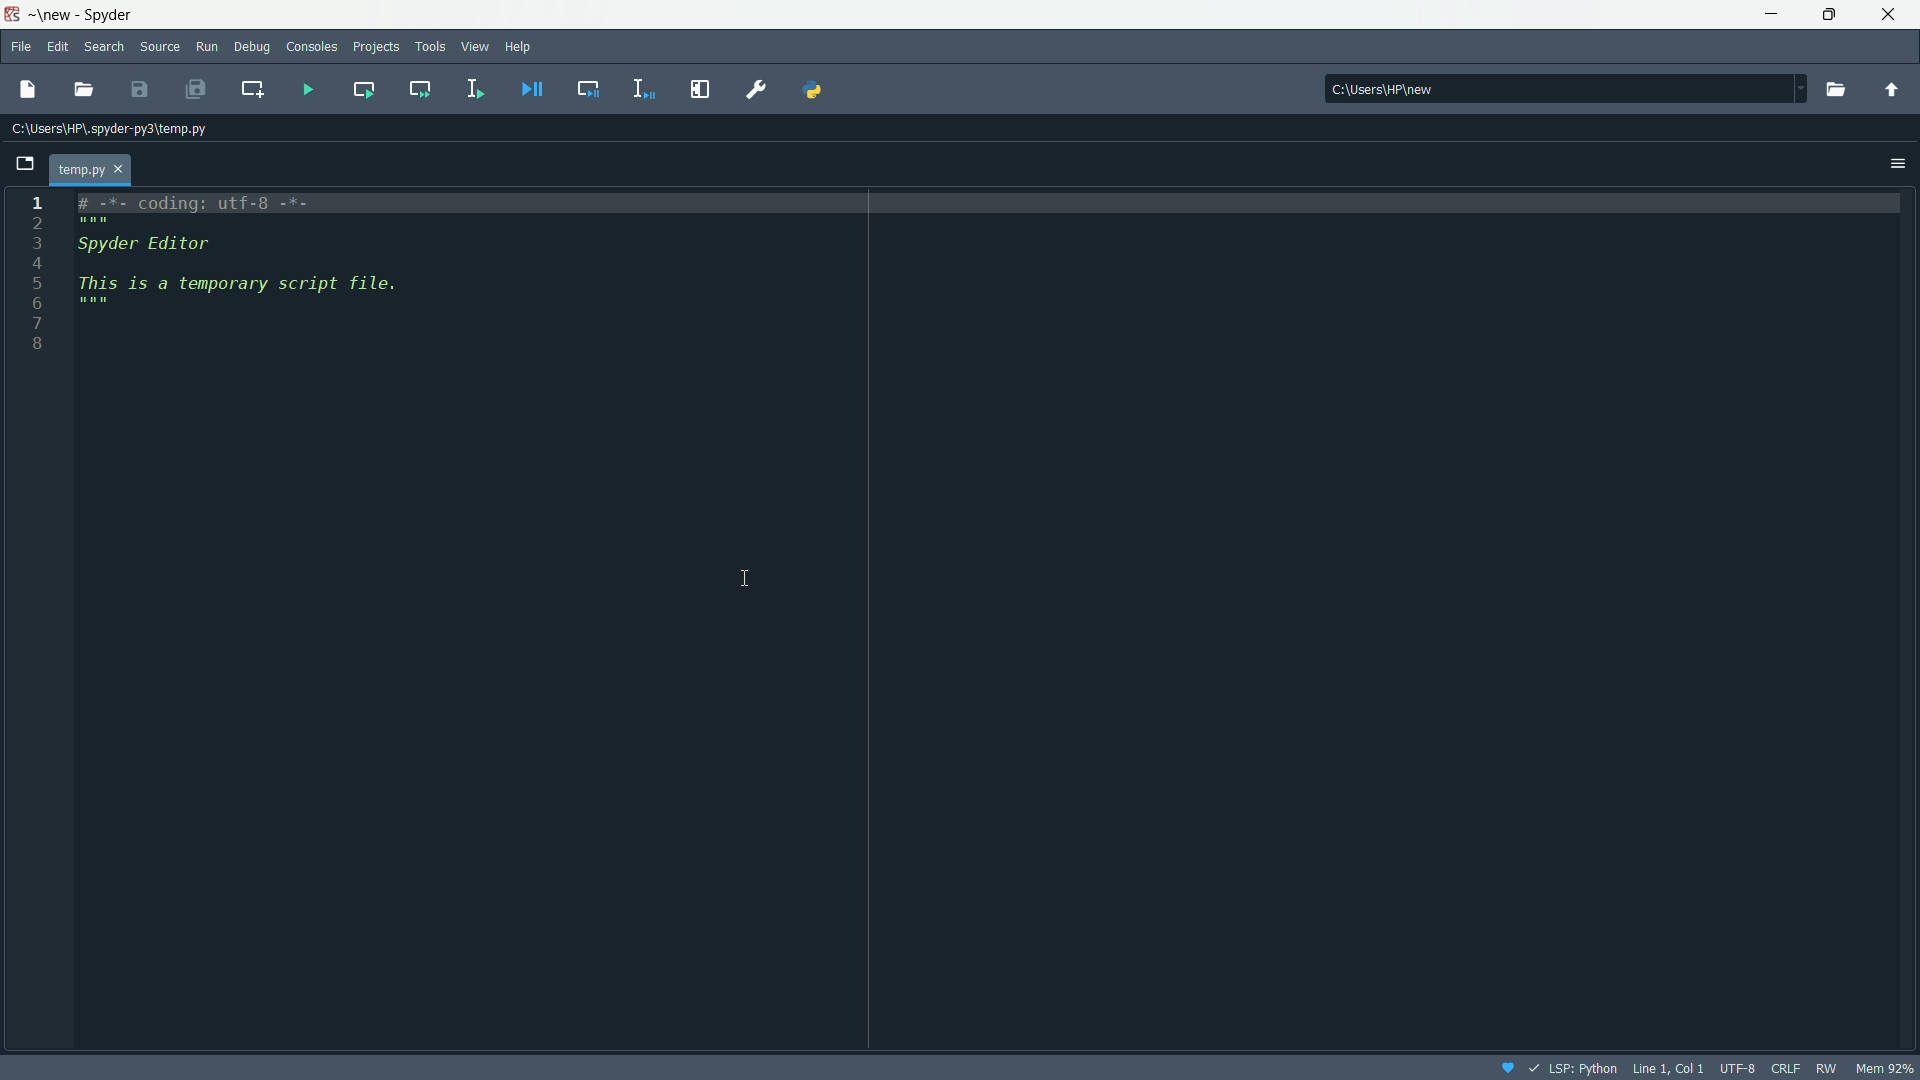 The image size is (1920, 1080). Describe the element at coordinates (1569, 1062) in the screenshot. I see `LSP:Python` at that location.